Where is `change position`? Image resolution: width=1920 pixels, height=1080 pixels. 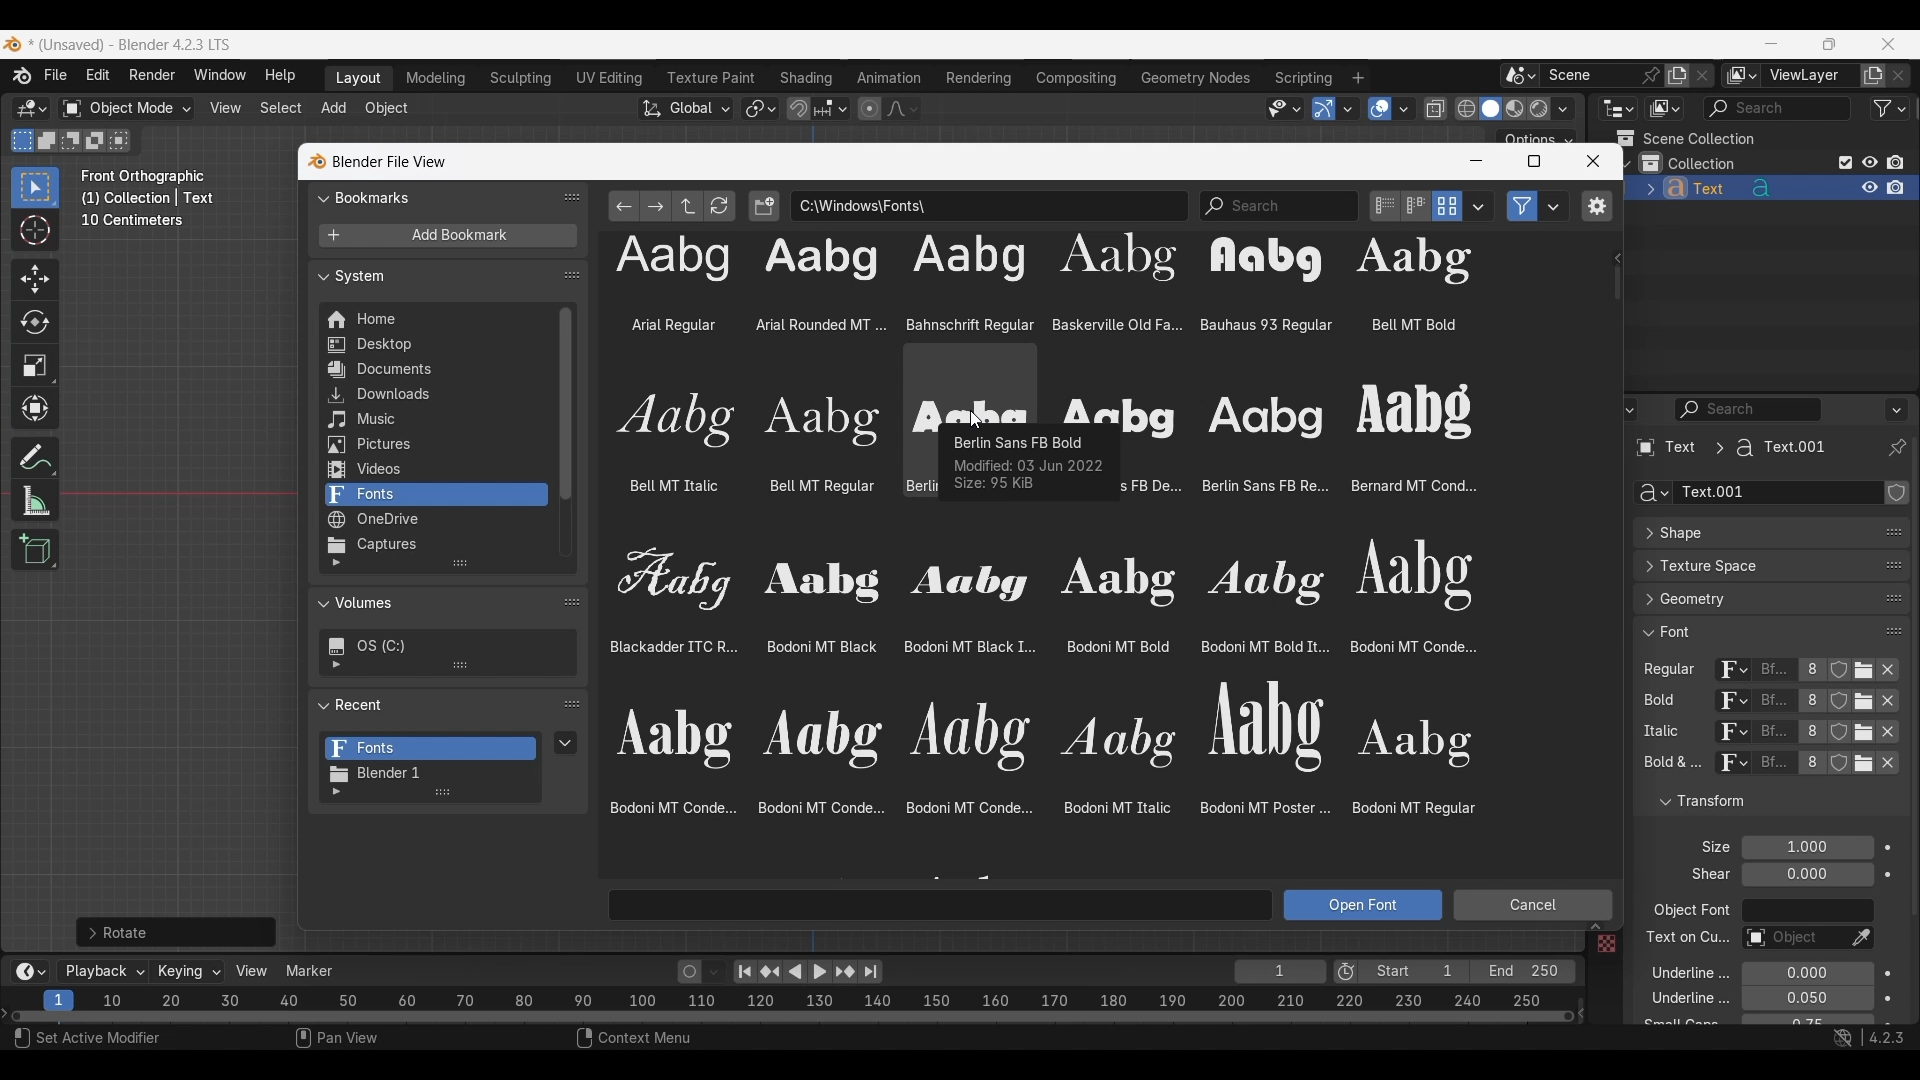
change position is located at coordinates (1891, 600).